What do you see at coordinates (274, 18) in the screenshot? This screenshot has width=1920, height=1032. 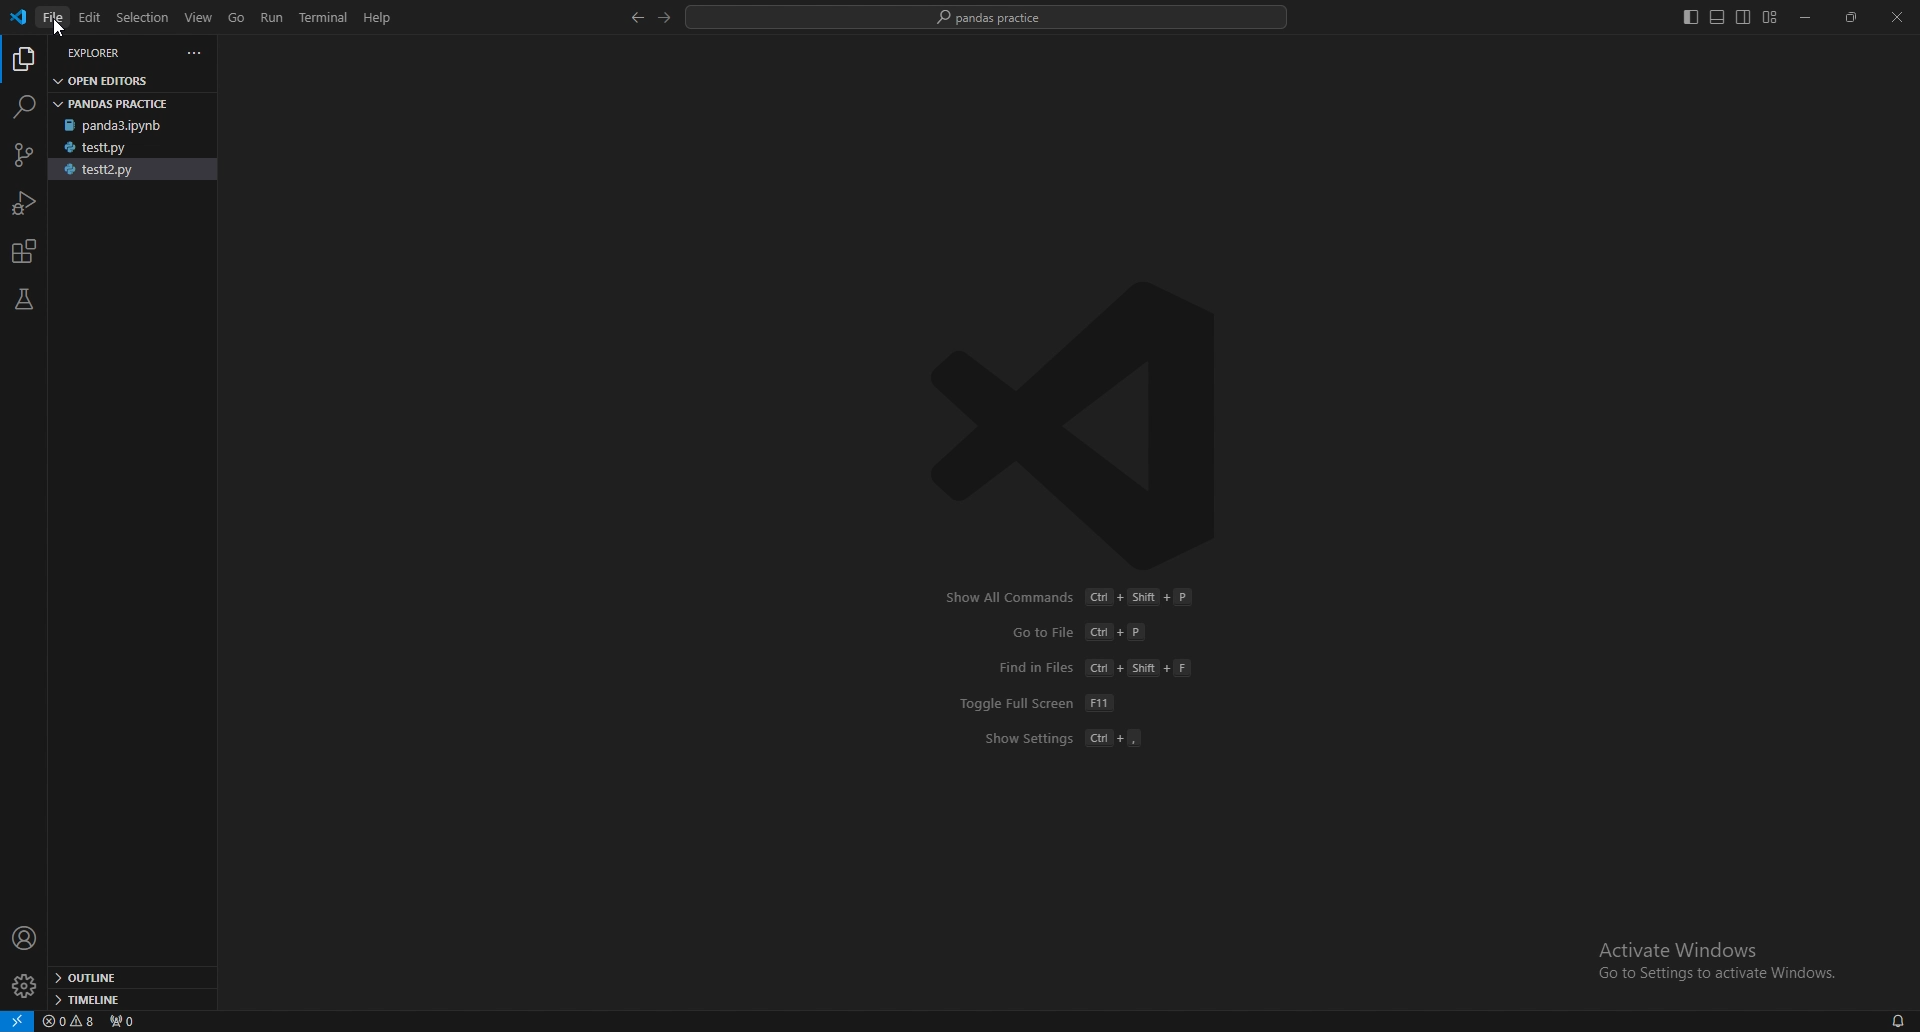 I see `run` at bounding box center [274, 18].